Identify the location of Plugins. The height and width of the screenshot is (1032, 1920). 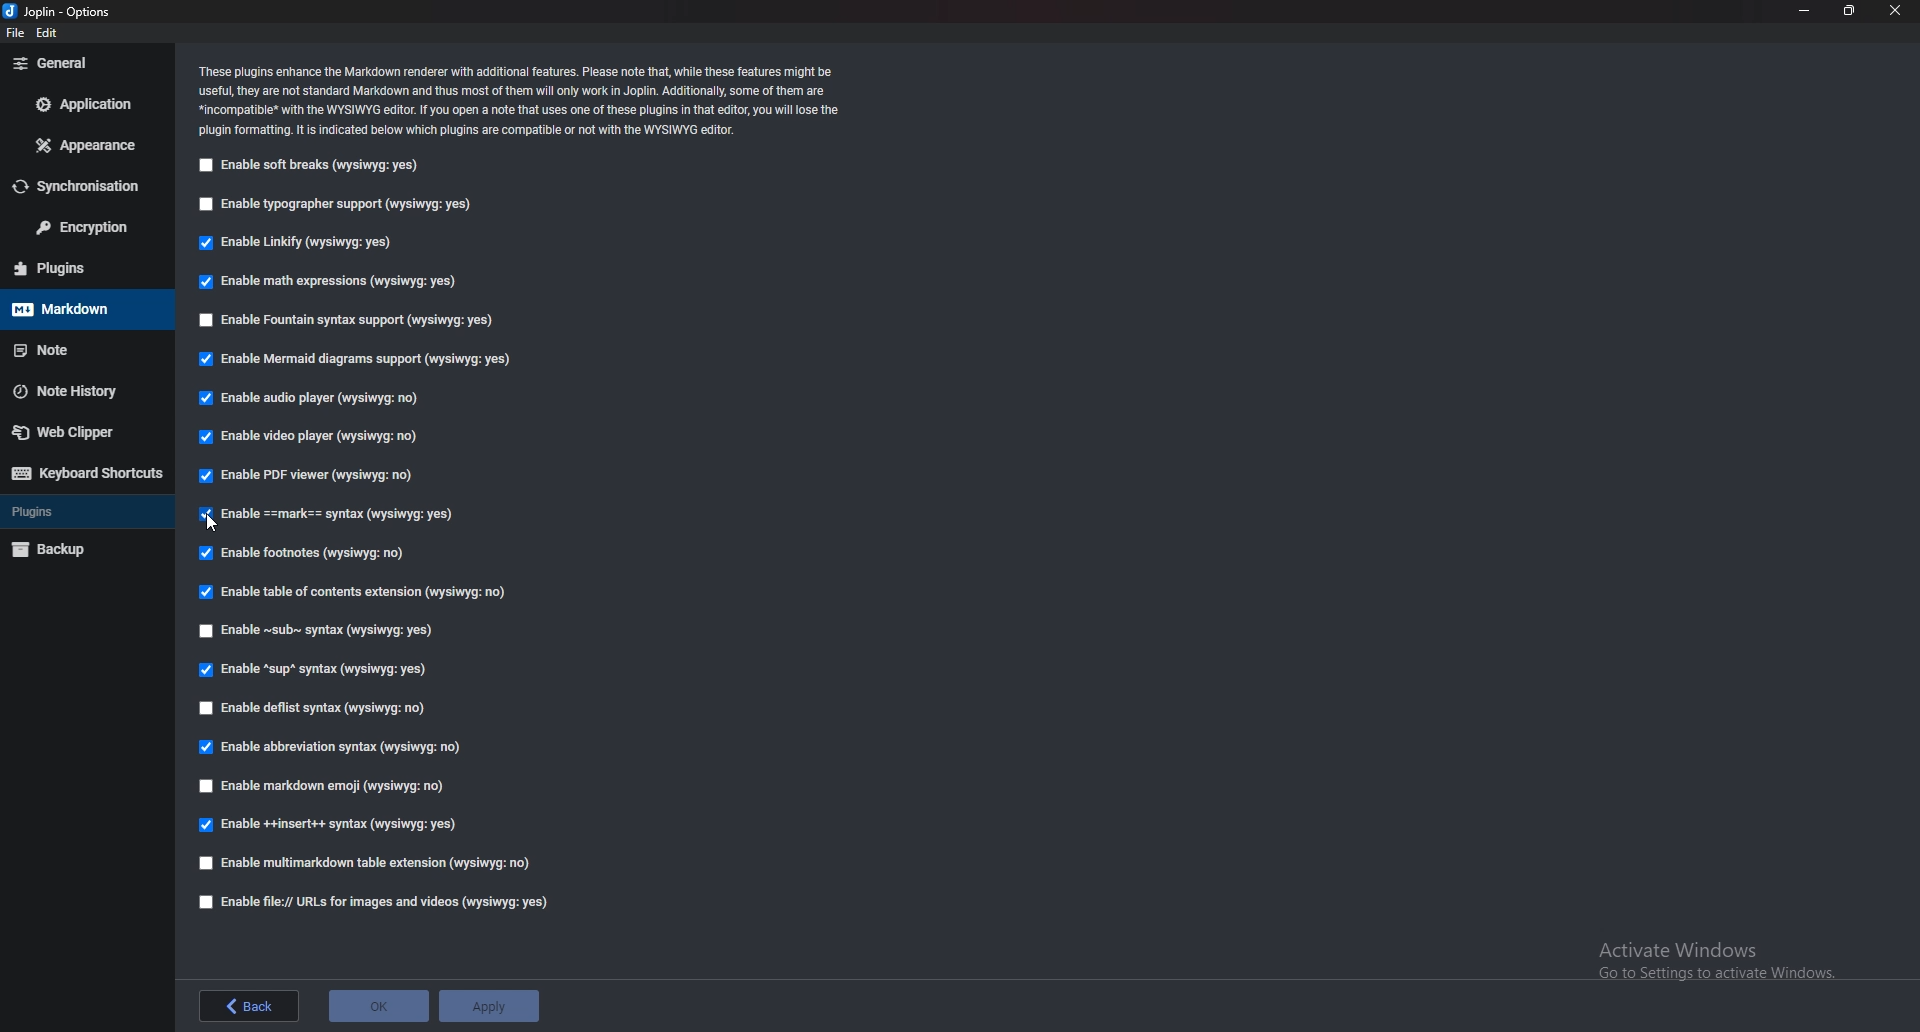
(83, 511).